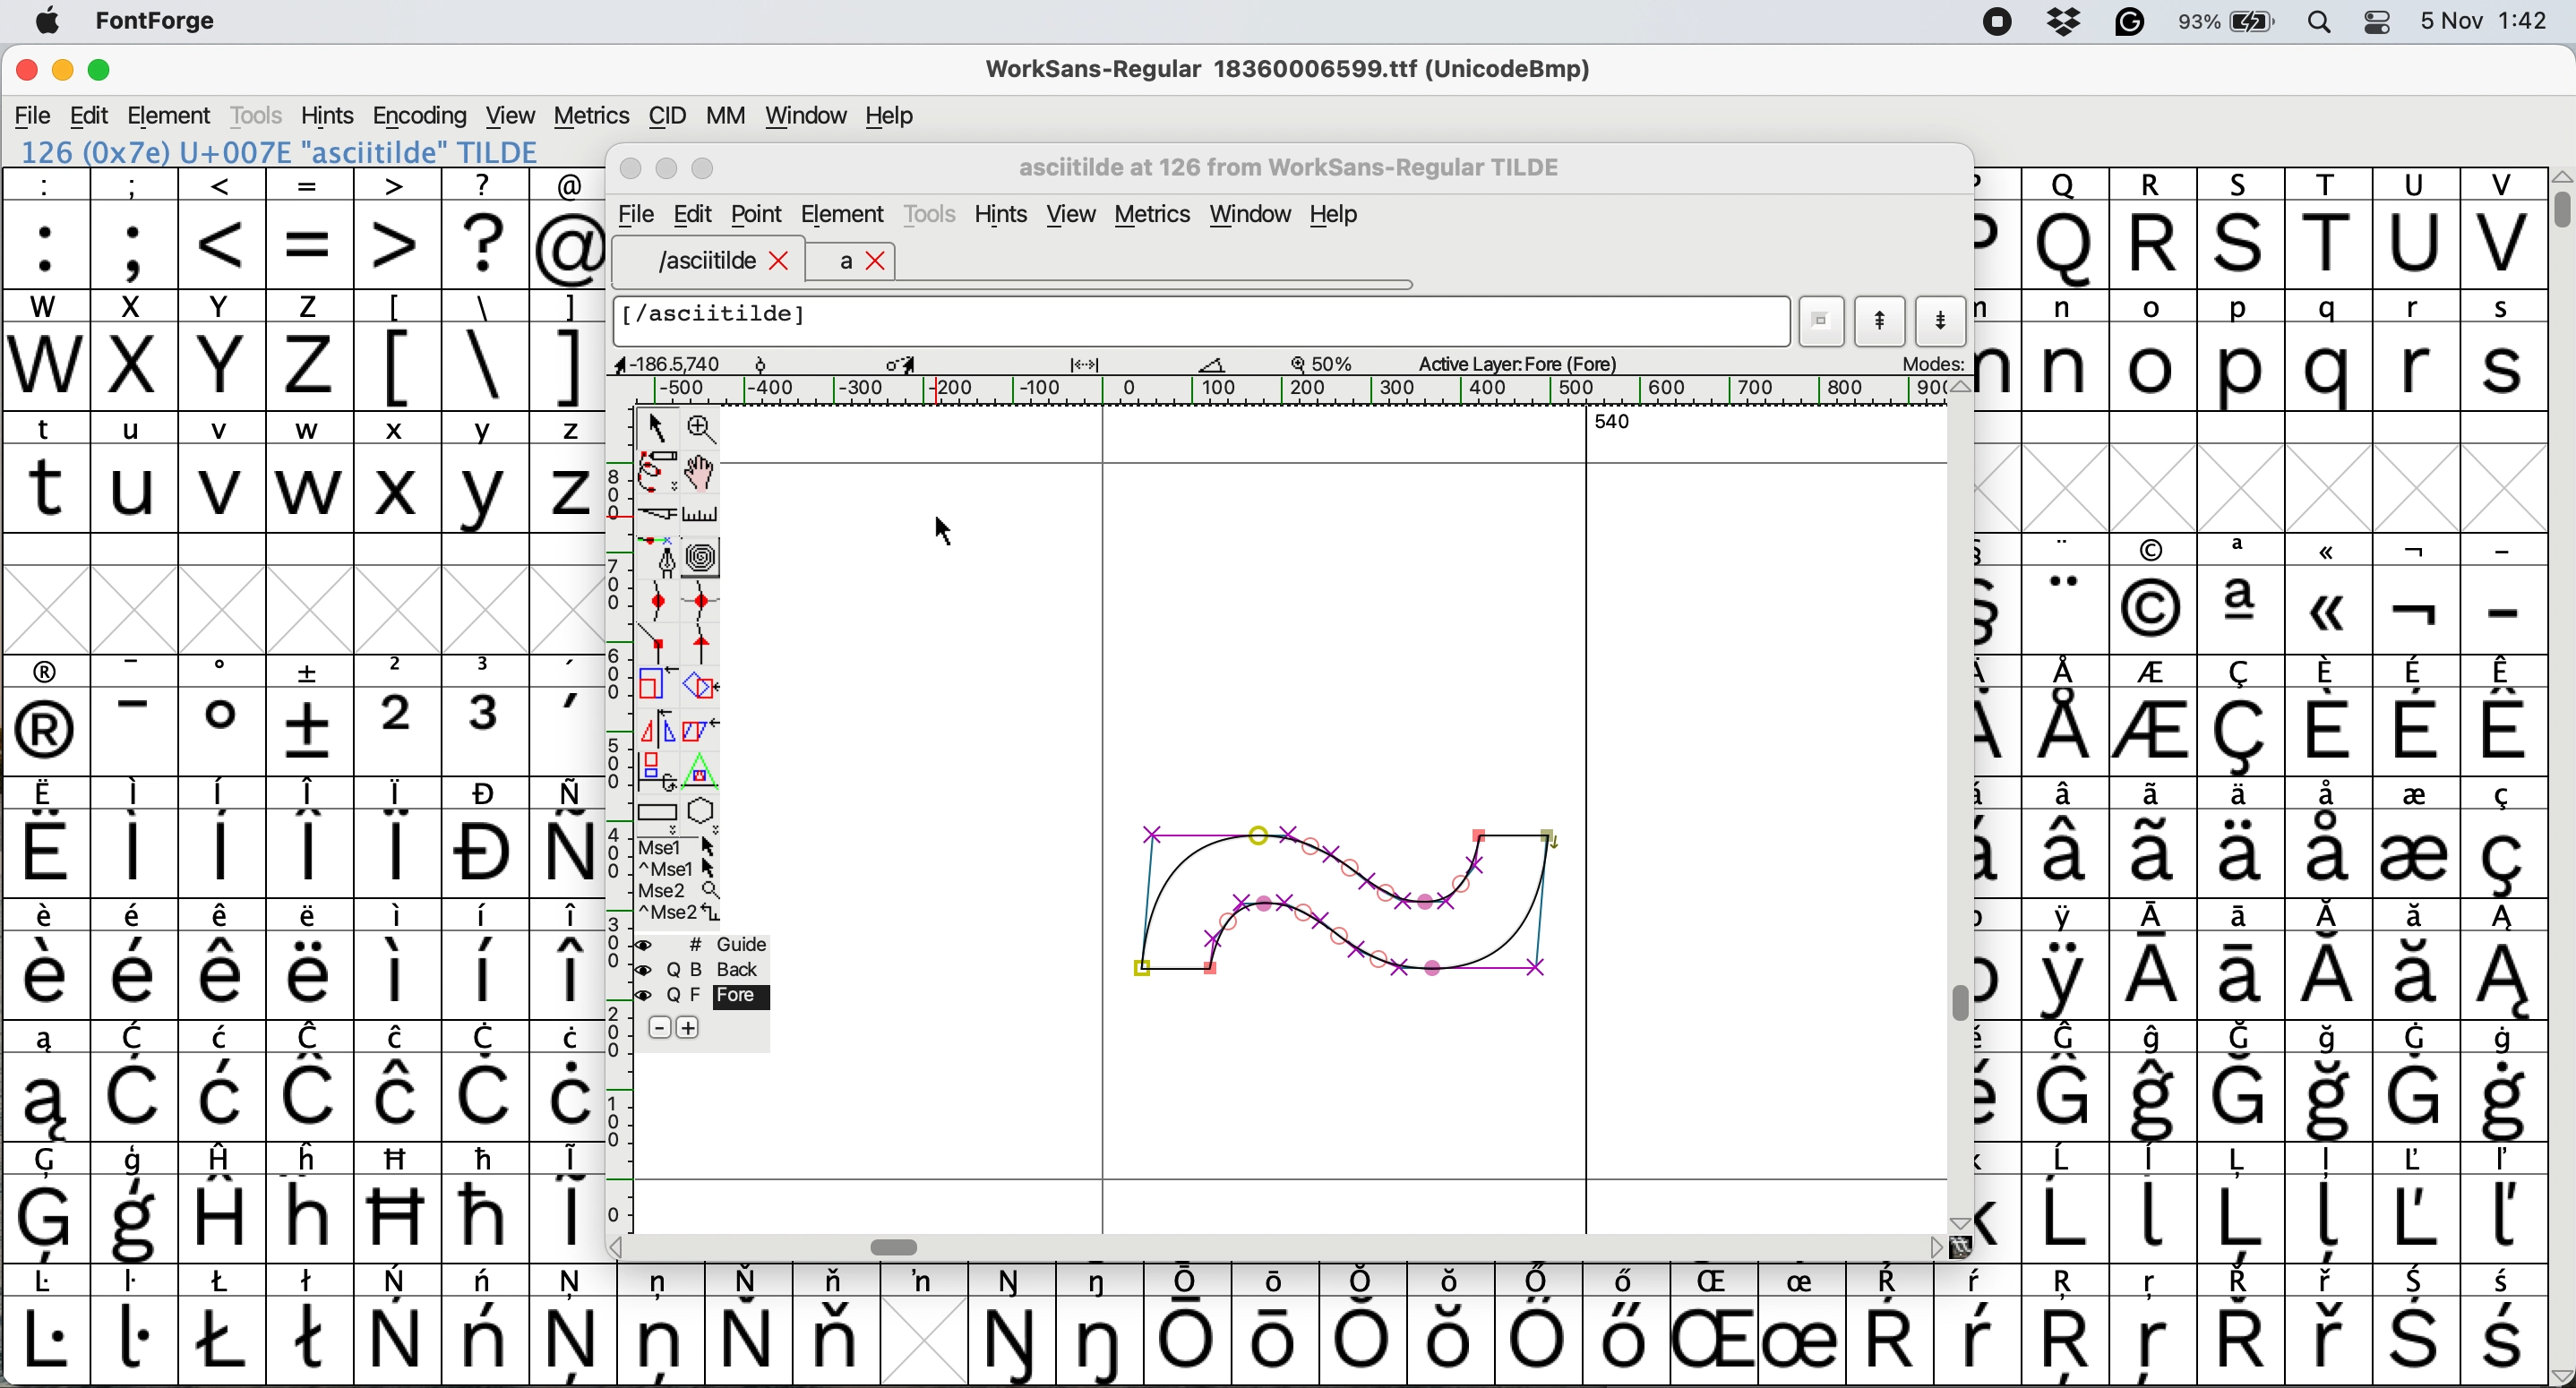 This screenshot has width=2576, height=1388. I want to click on maximise, so click(100, 75).